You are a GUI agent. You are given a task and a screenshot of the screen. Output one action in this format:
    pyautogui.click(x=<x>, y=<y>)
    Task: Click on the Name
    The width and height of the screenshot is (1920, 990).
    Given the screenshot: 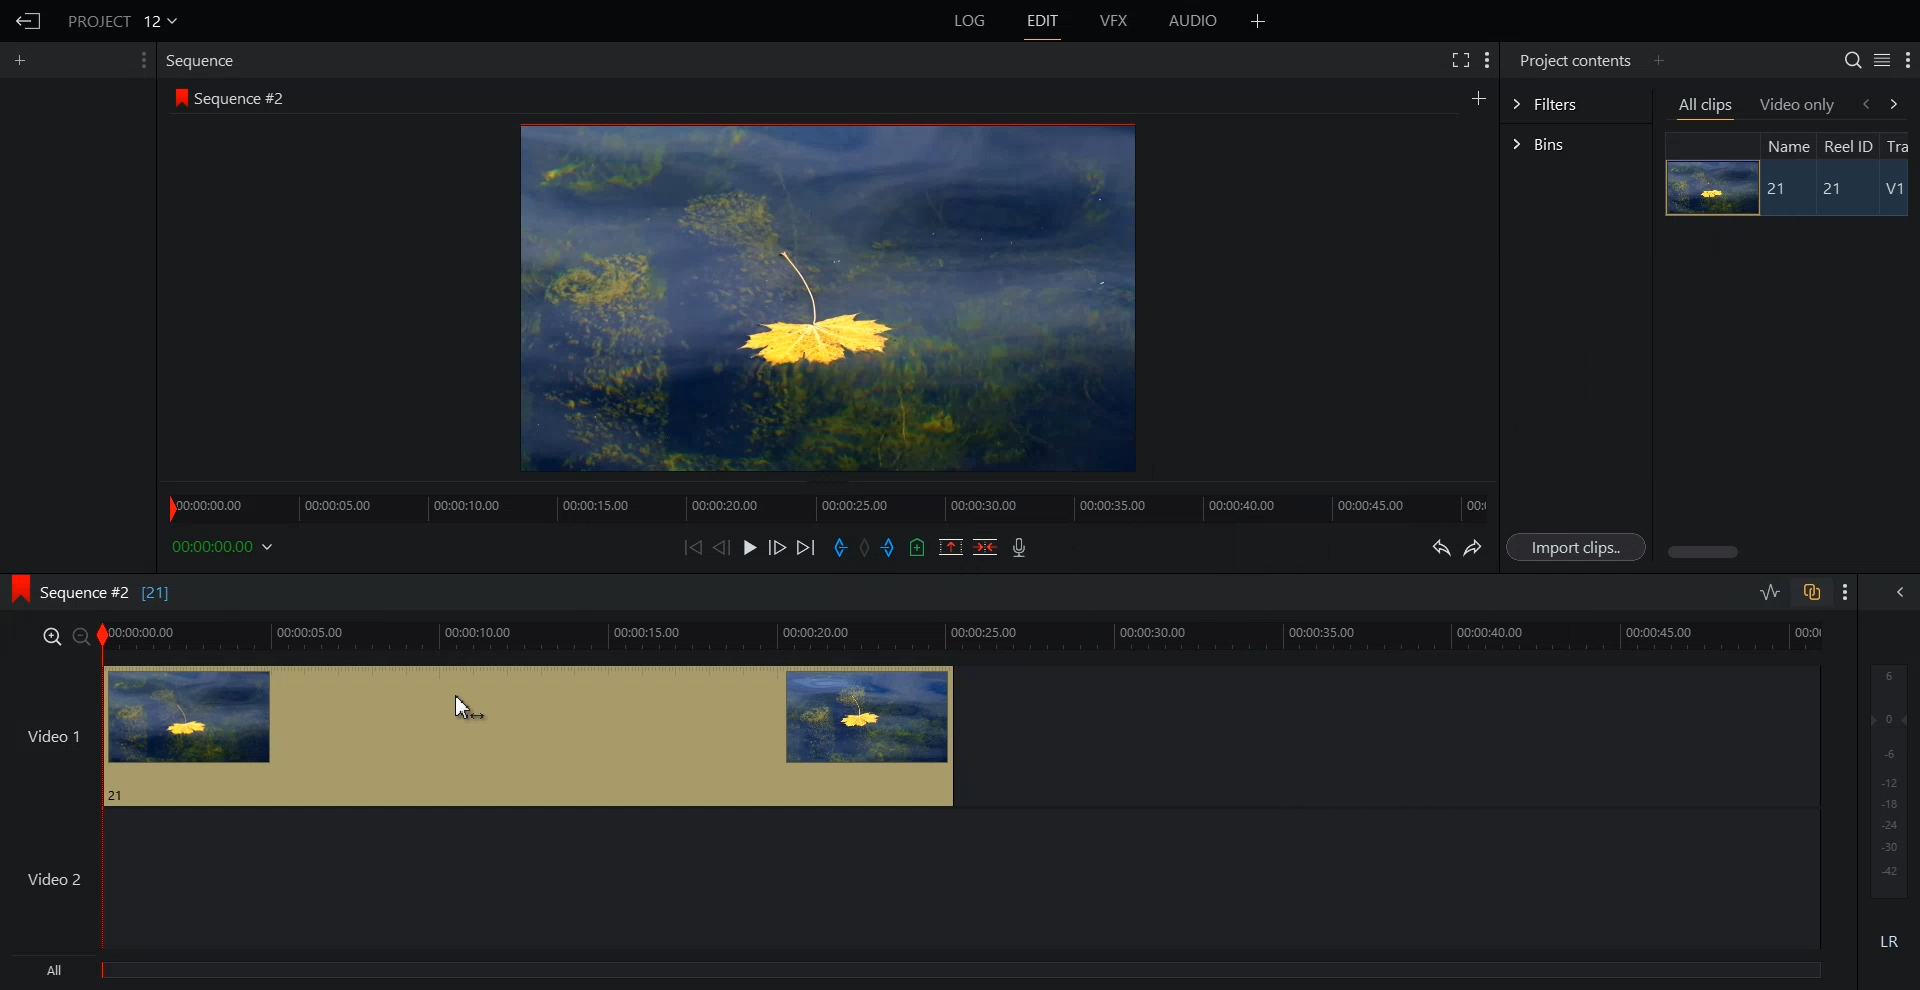 What is the action you would take?
    pyautogui.click(x=1786, y=145)
    